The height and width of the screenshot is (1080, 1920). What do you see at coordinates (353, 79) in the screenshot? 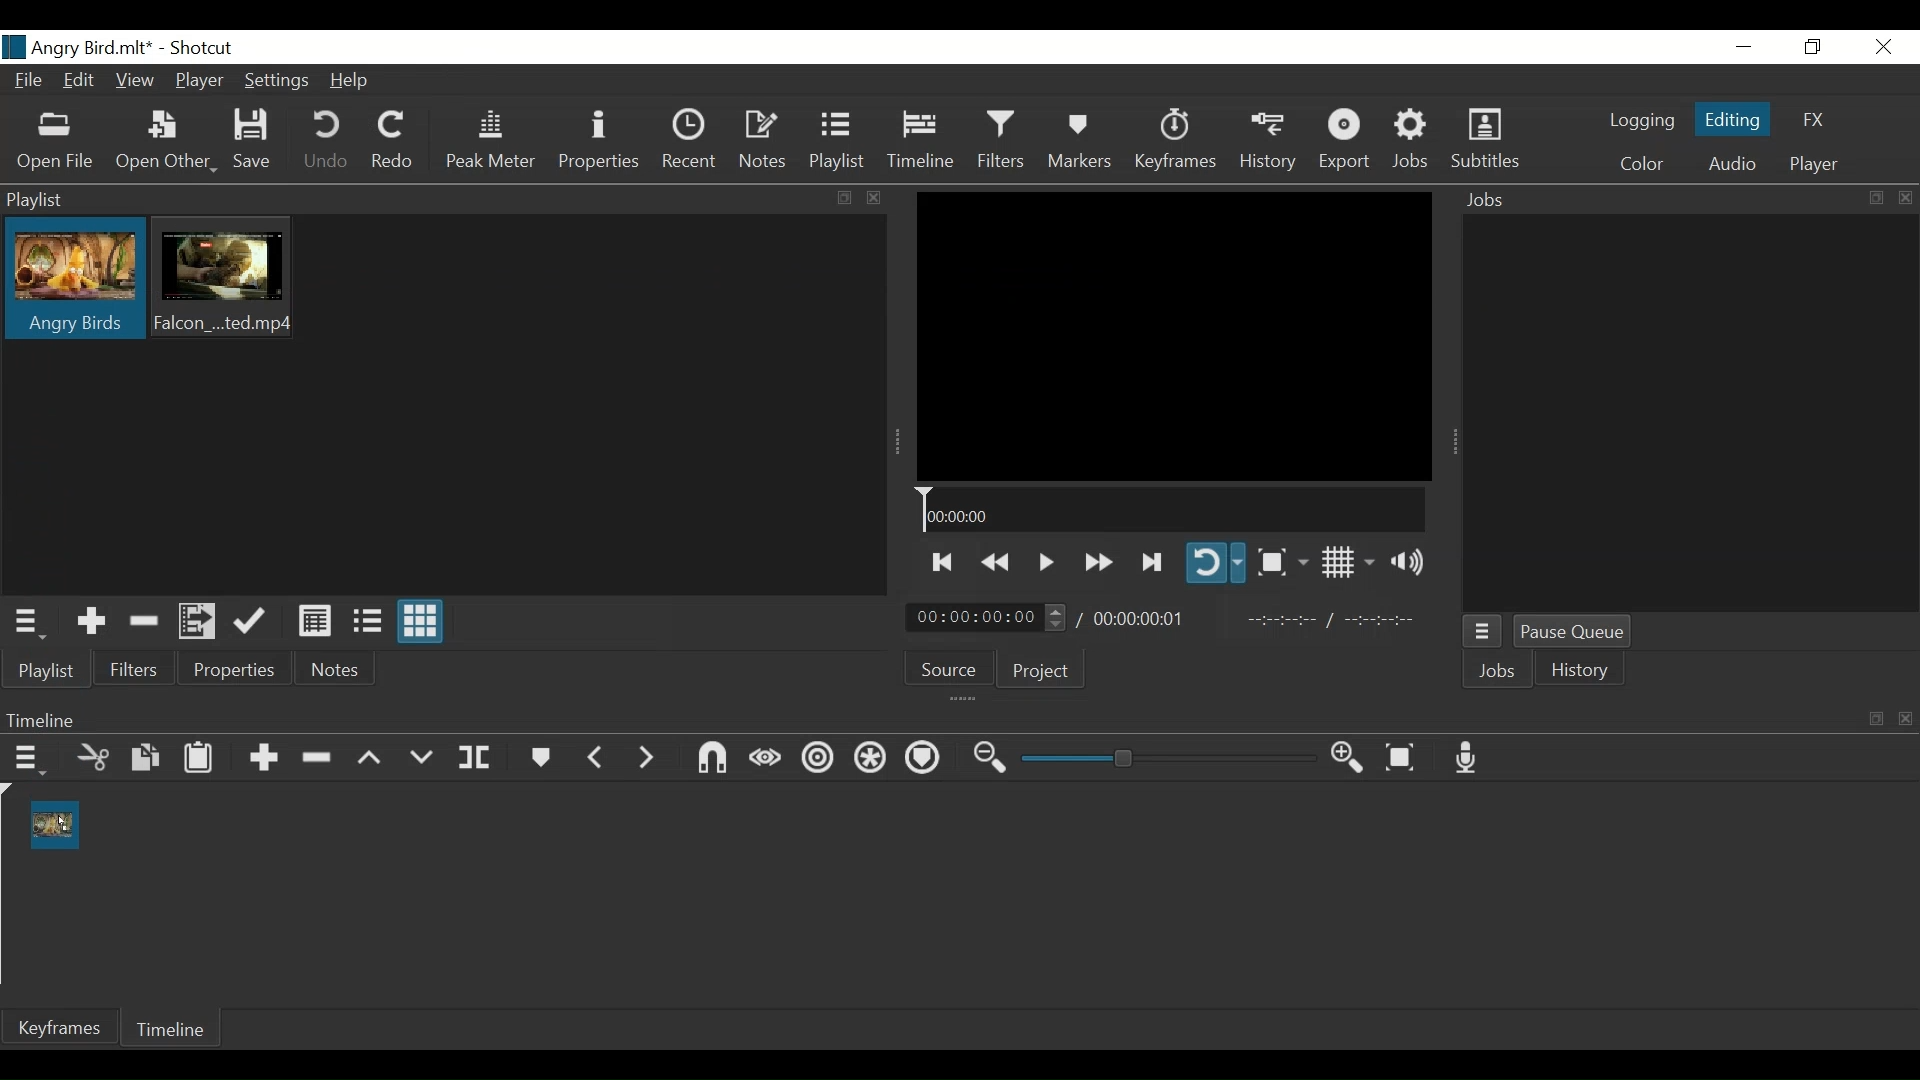
I see `Help` at bounding box center [353, 79].